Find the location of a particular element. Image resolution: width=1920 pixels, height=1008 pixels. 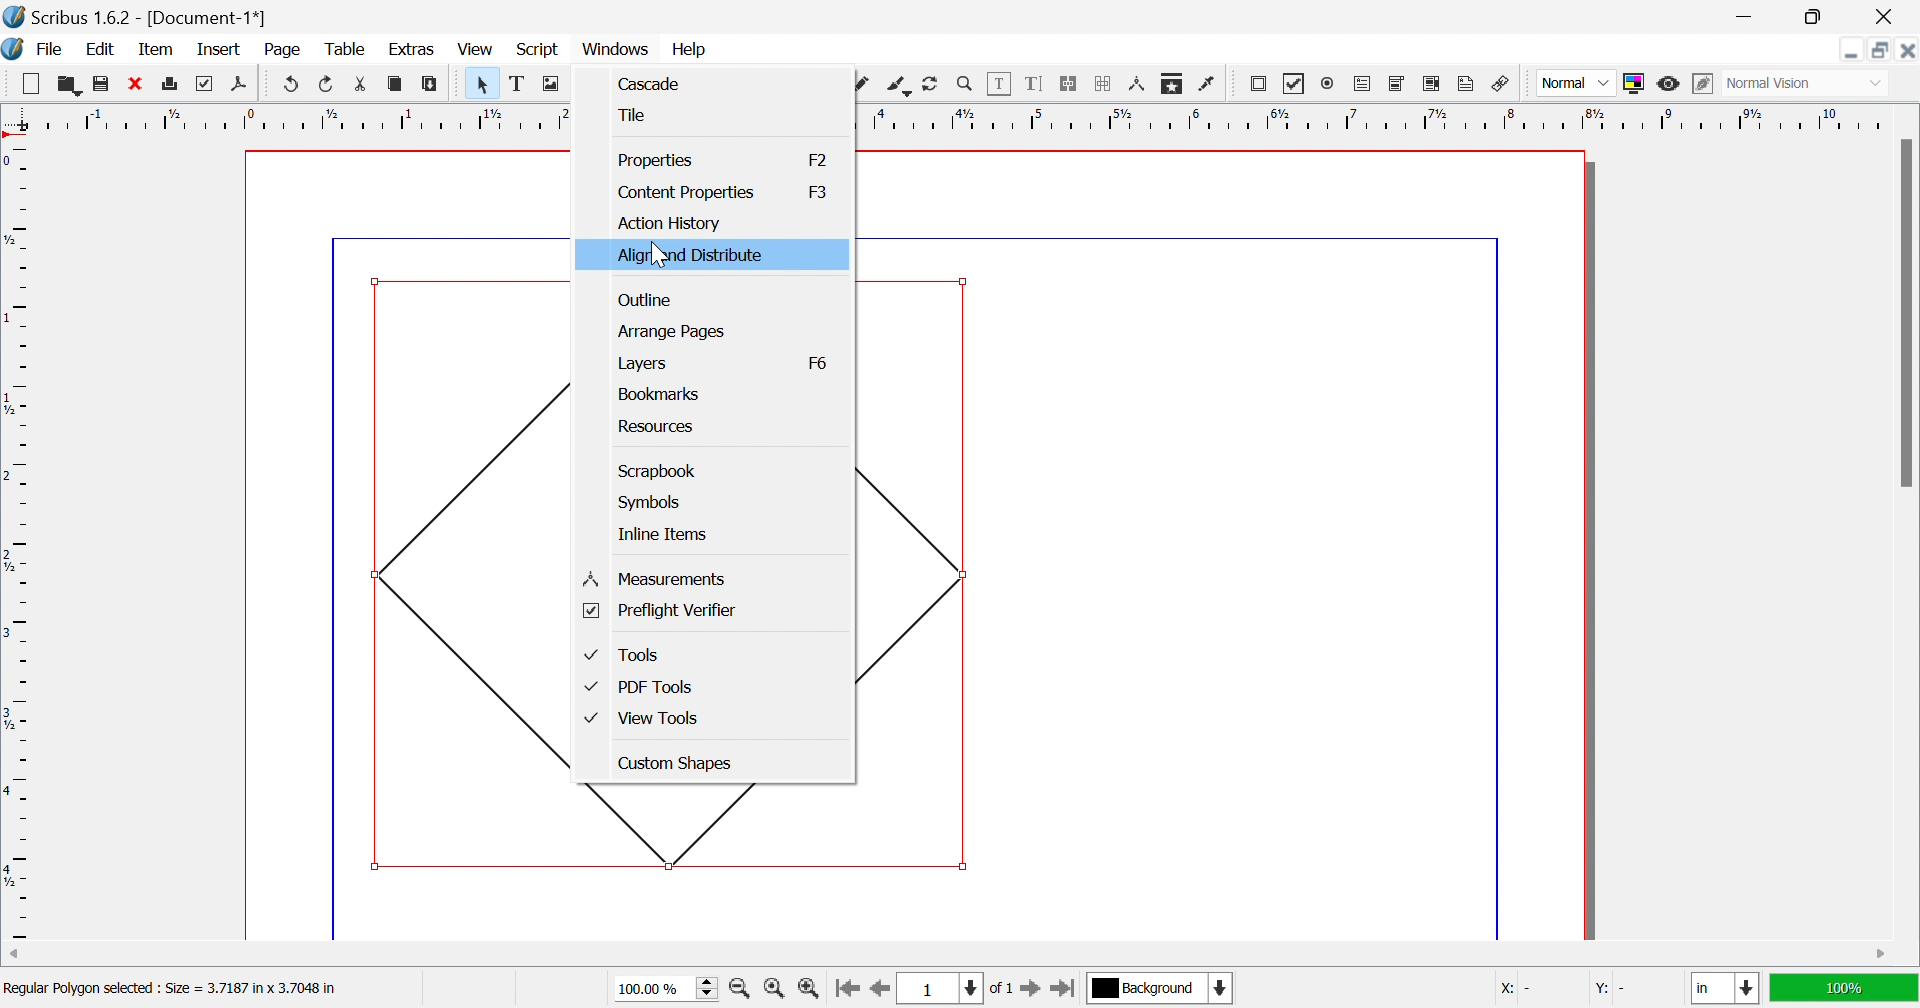

Zoom out by the stepping value in Tools preferences is located at coordinates (741, 992).